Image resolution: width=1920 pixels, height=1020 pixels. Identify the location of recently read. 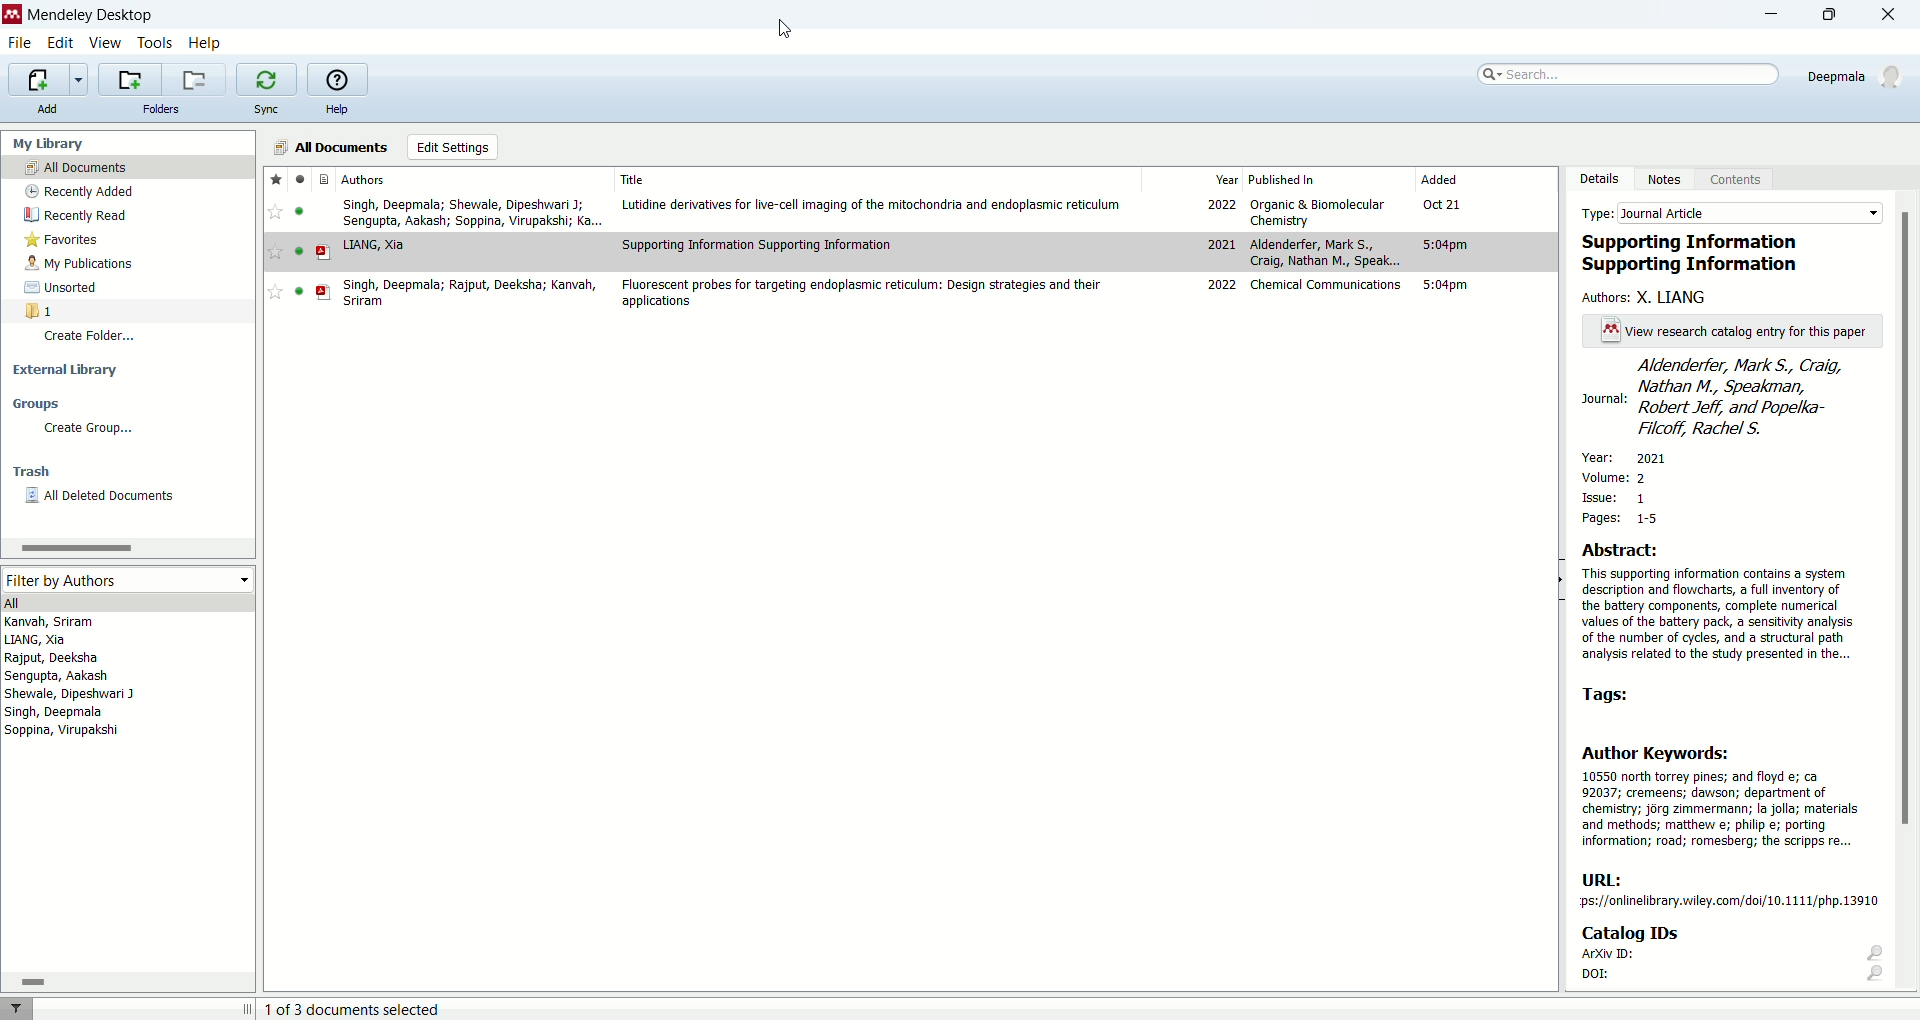
(73, 217).